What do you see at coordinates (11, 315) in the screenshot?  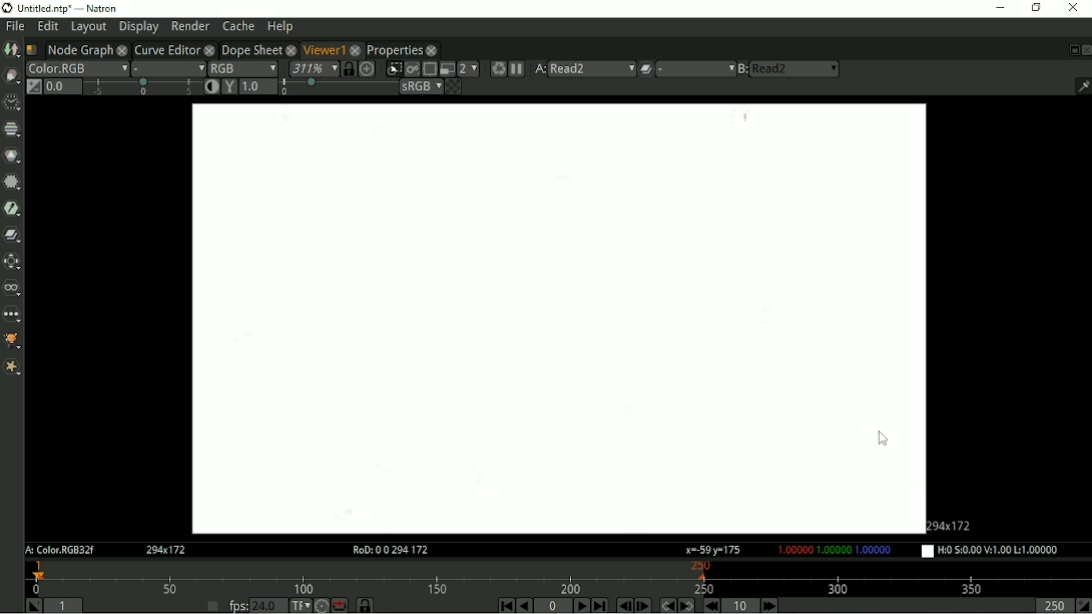 I see `Other` at bounding box center [11, 315].